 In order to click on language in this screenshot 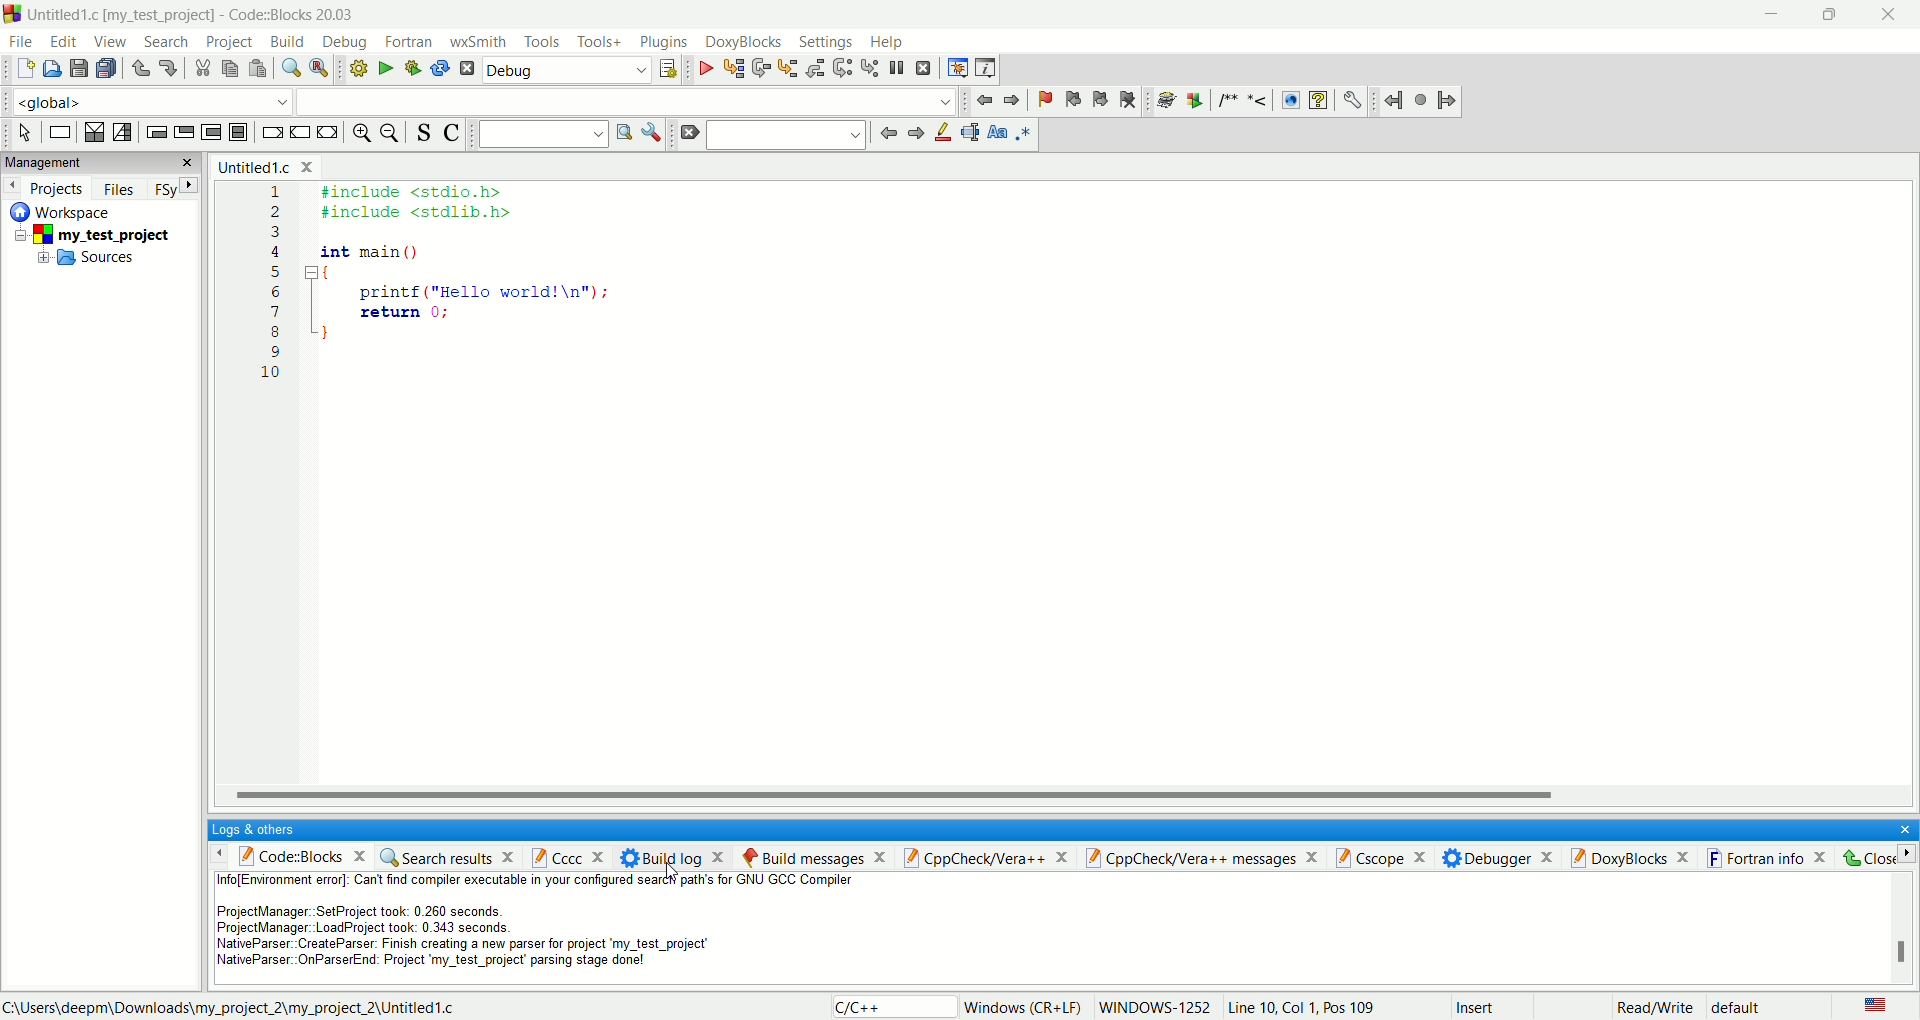, I will do `click(1876, 1006)`.